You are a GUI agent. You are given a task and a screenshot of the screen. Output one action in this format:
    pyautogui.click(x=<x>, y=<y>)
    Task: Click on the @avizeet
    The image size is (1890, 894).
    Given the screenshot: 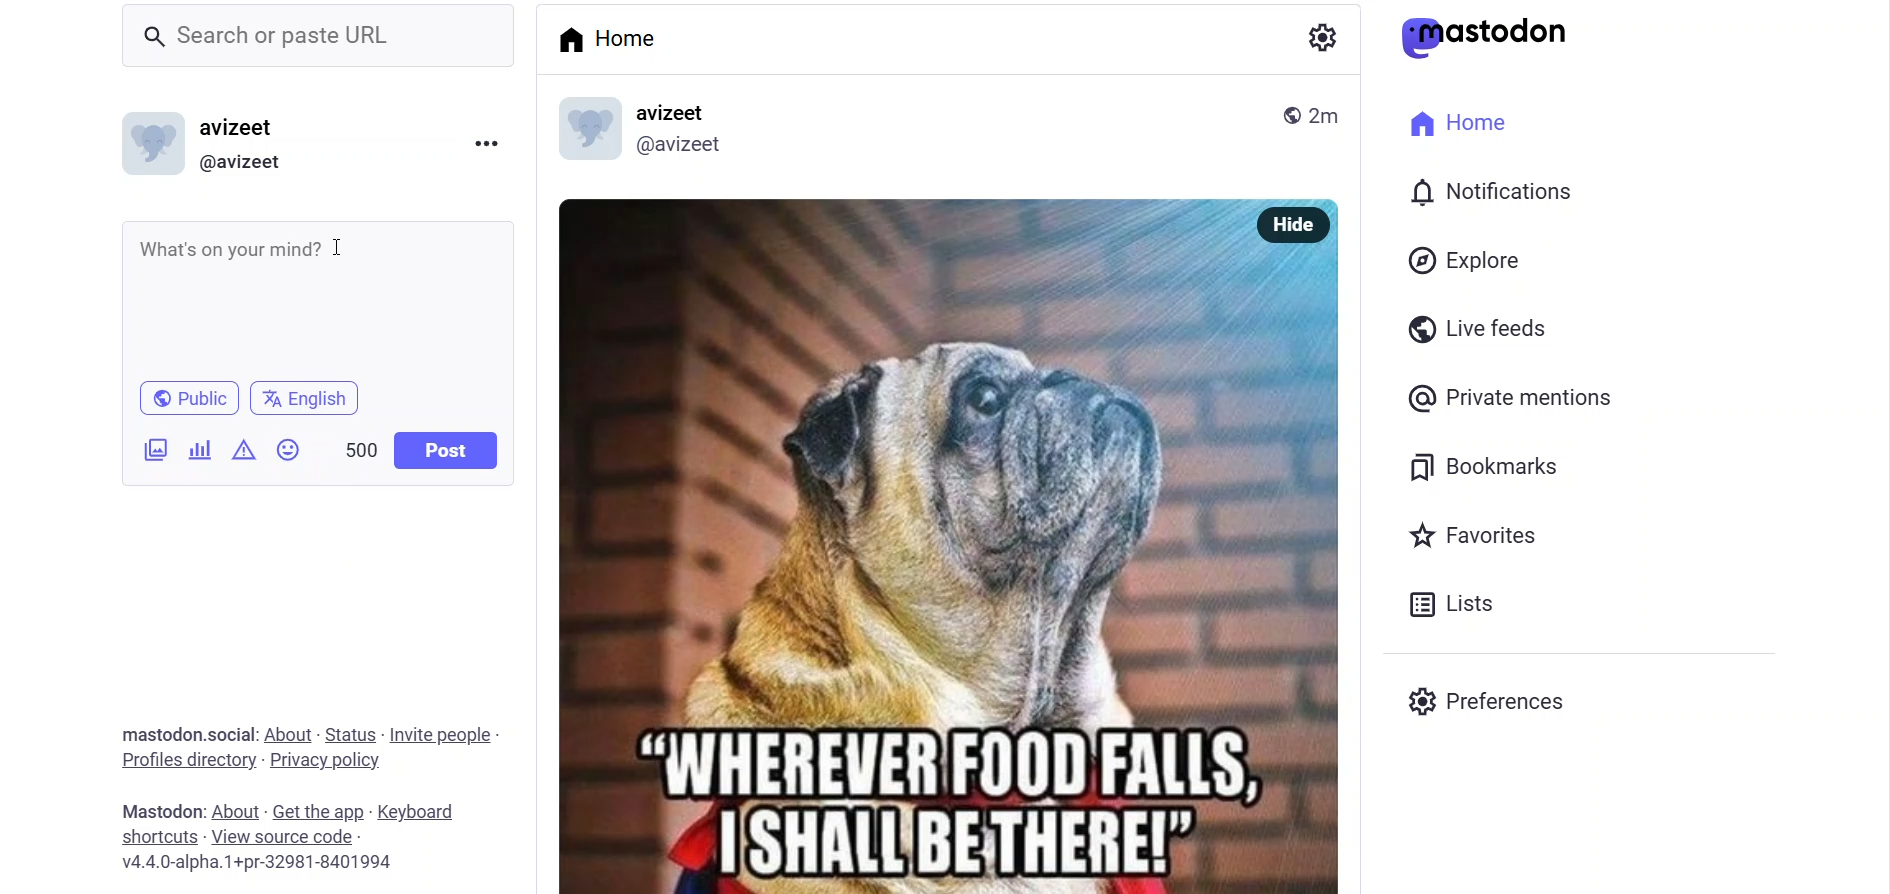 What is the action you would take?
    pyautogui.click(x=248, y=163)
    